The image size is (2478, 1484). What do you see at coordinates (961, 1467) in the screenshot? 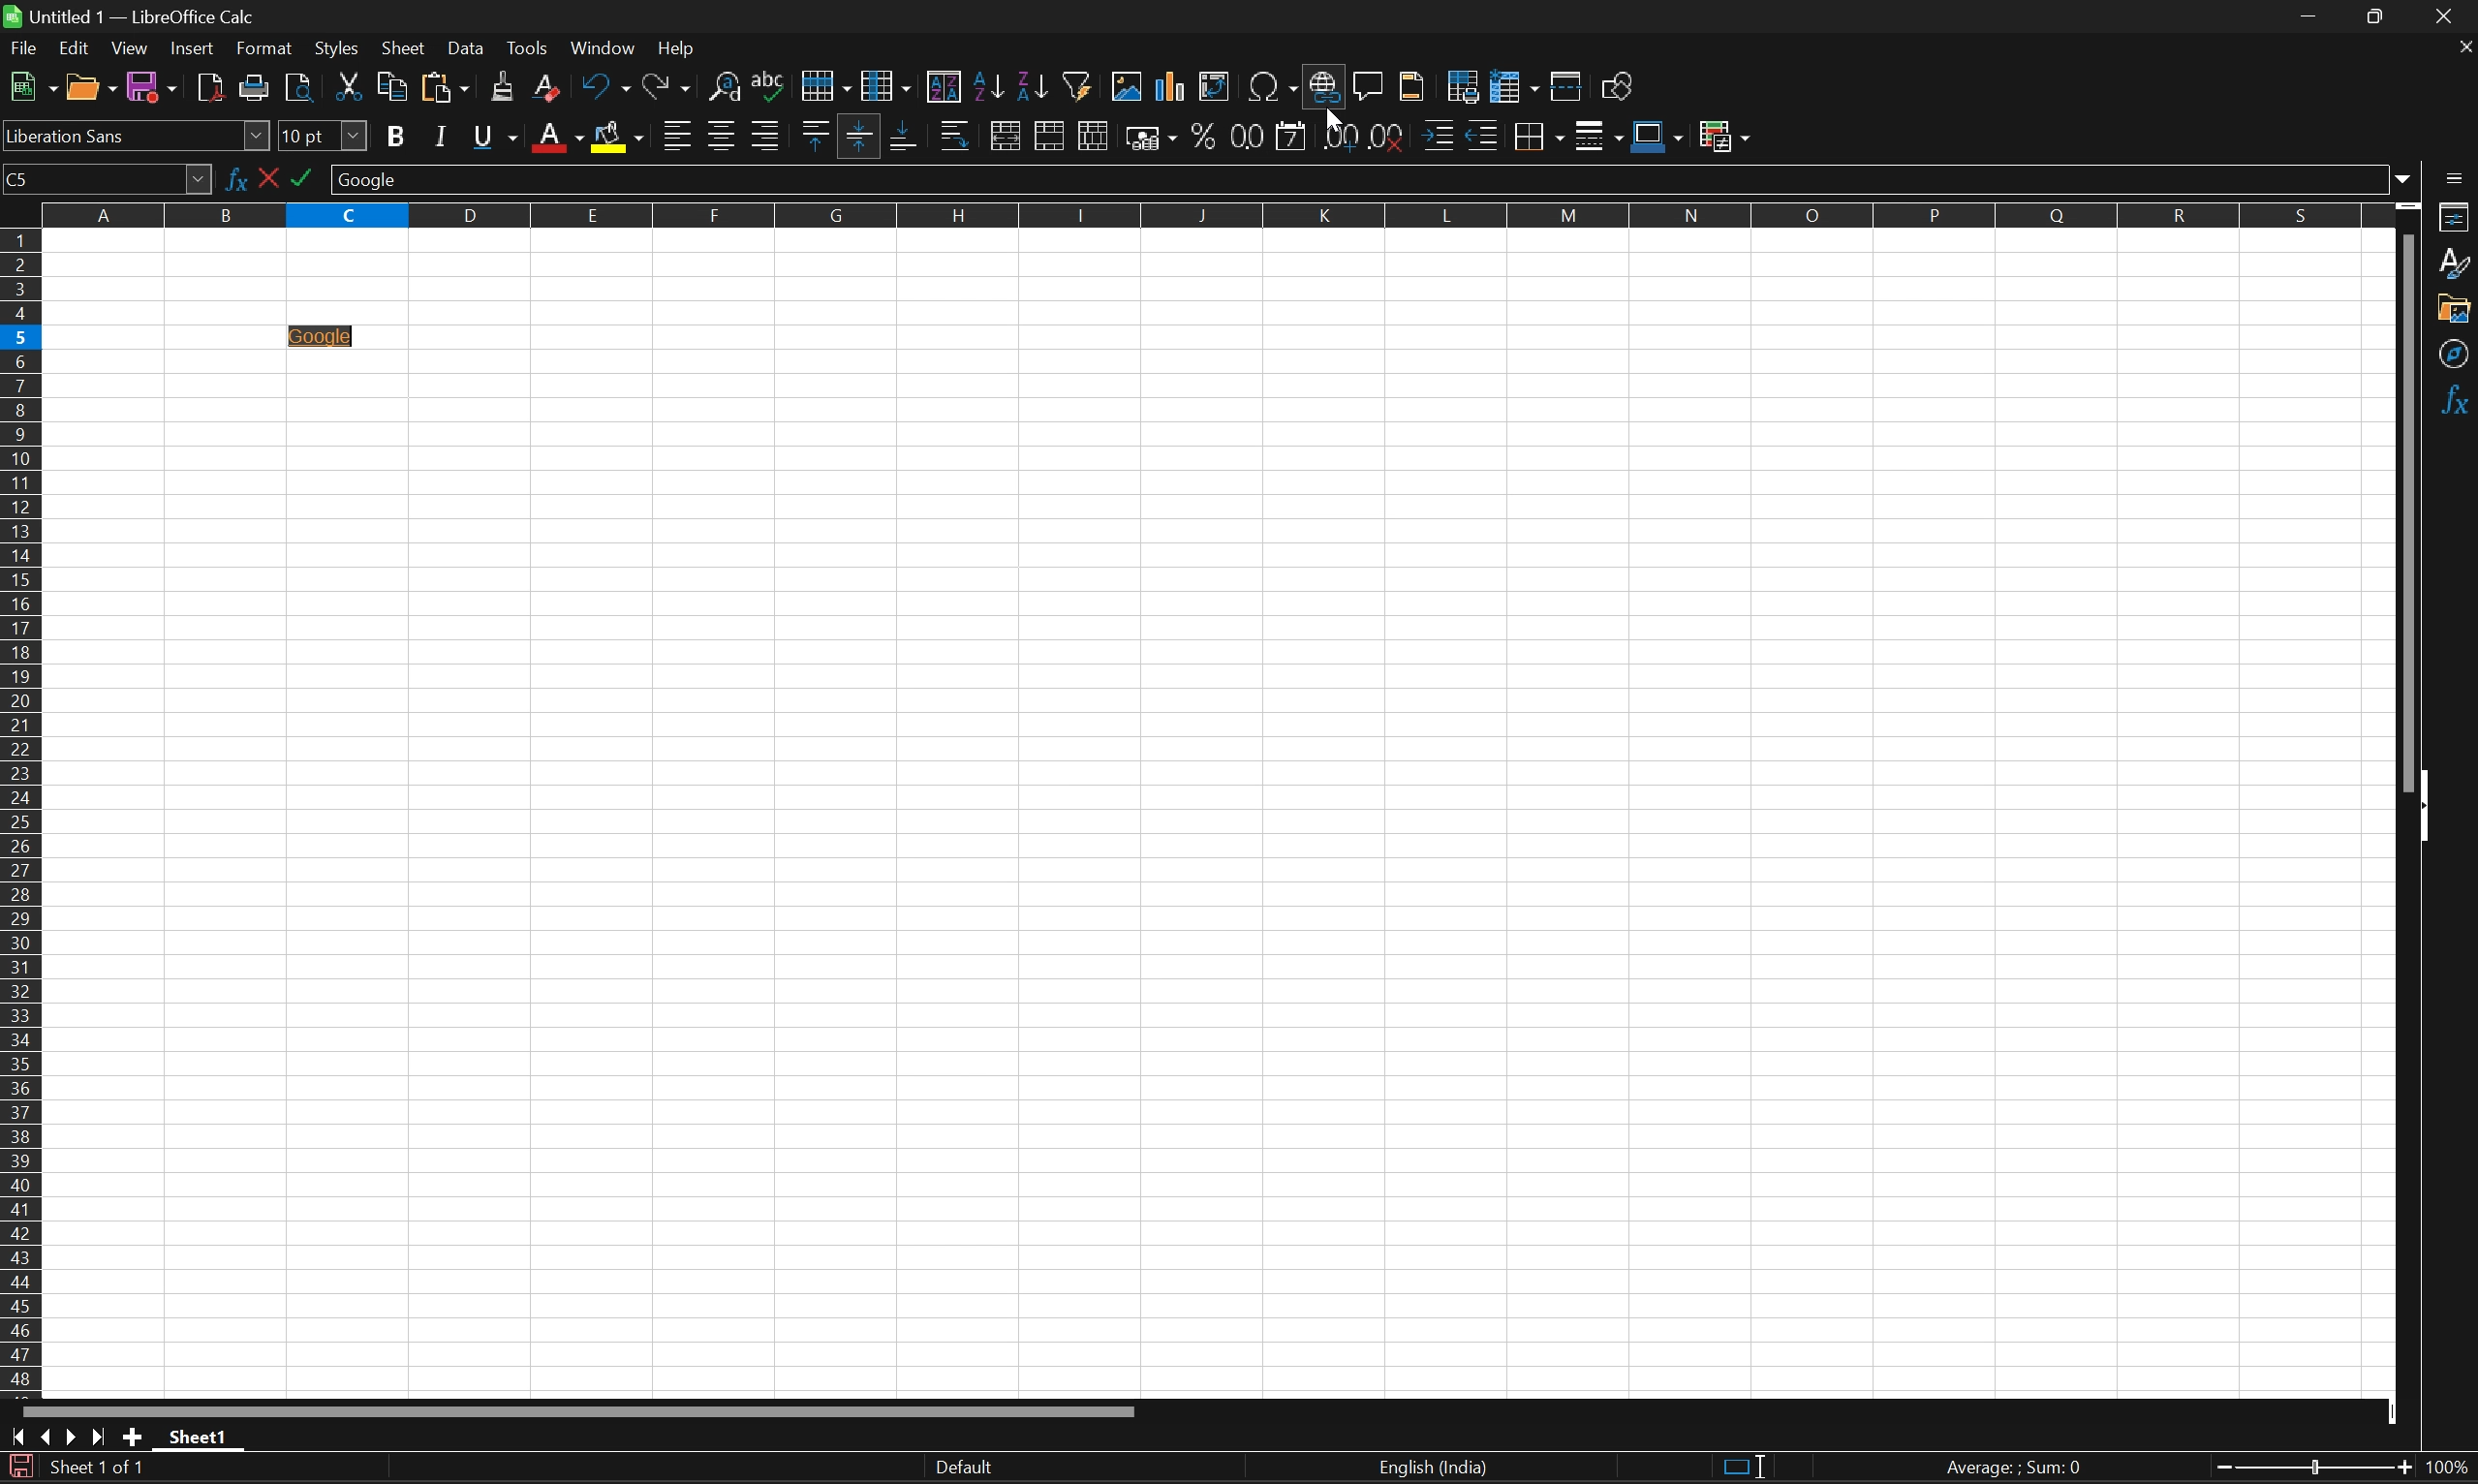
I see `Default` at bounding box center [961, 1467].